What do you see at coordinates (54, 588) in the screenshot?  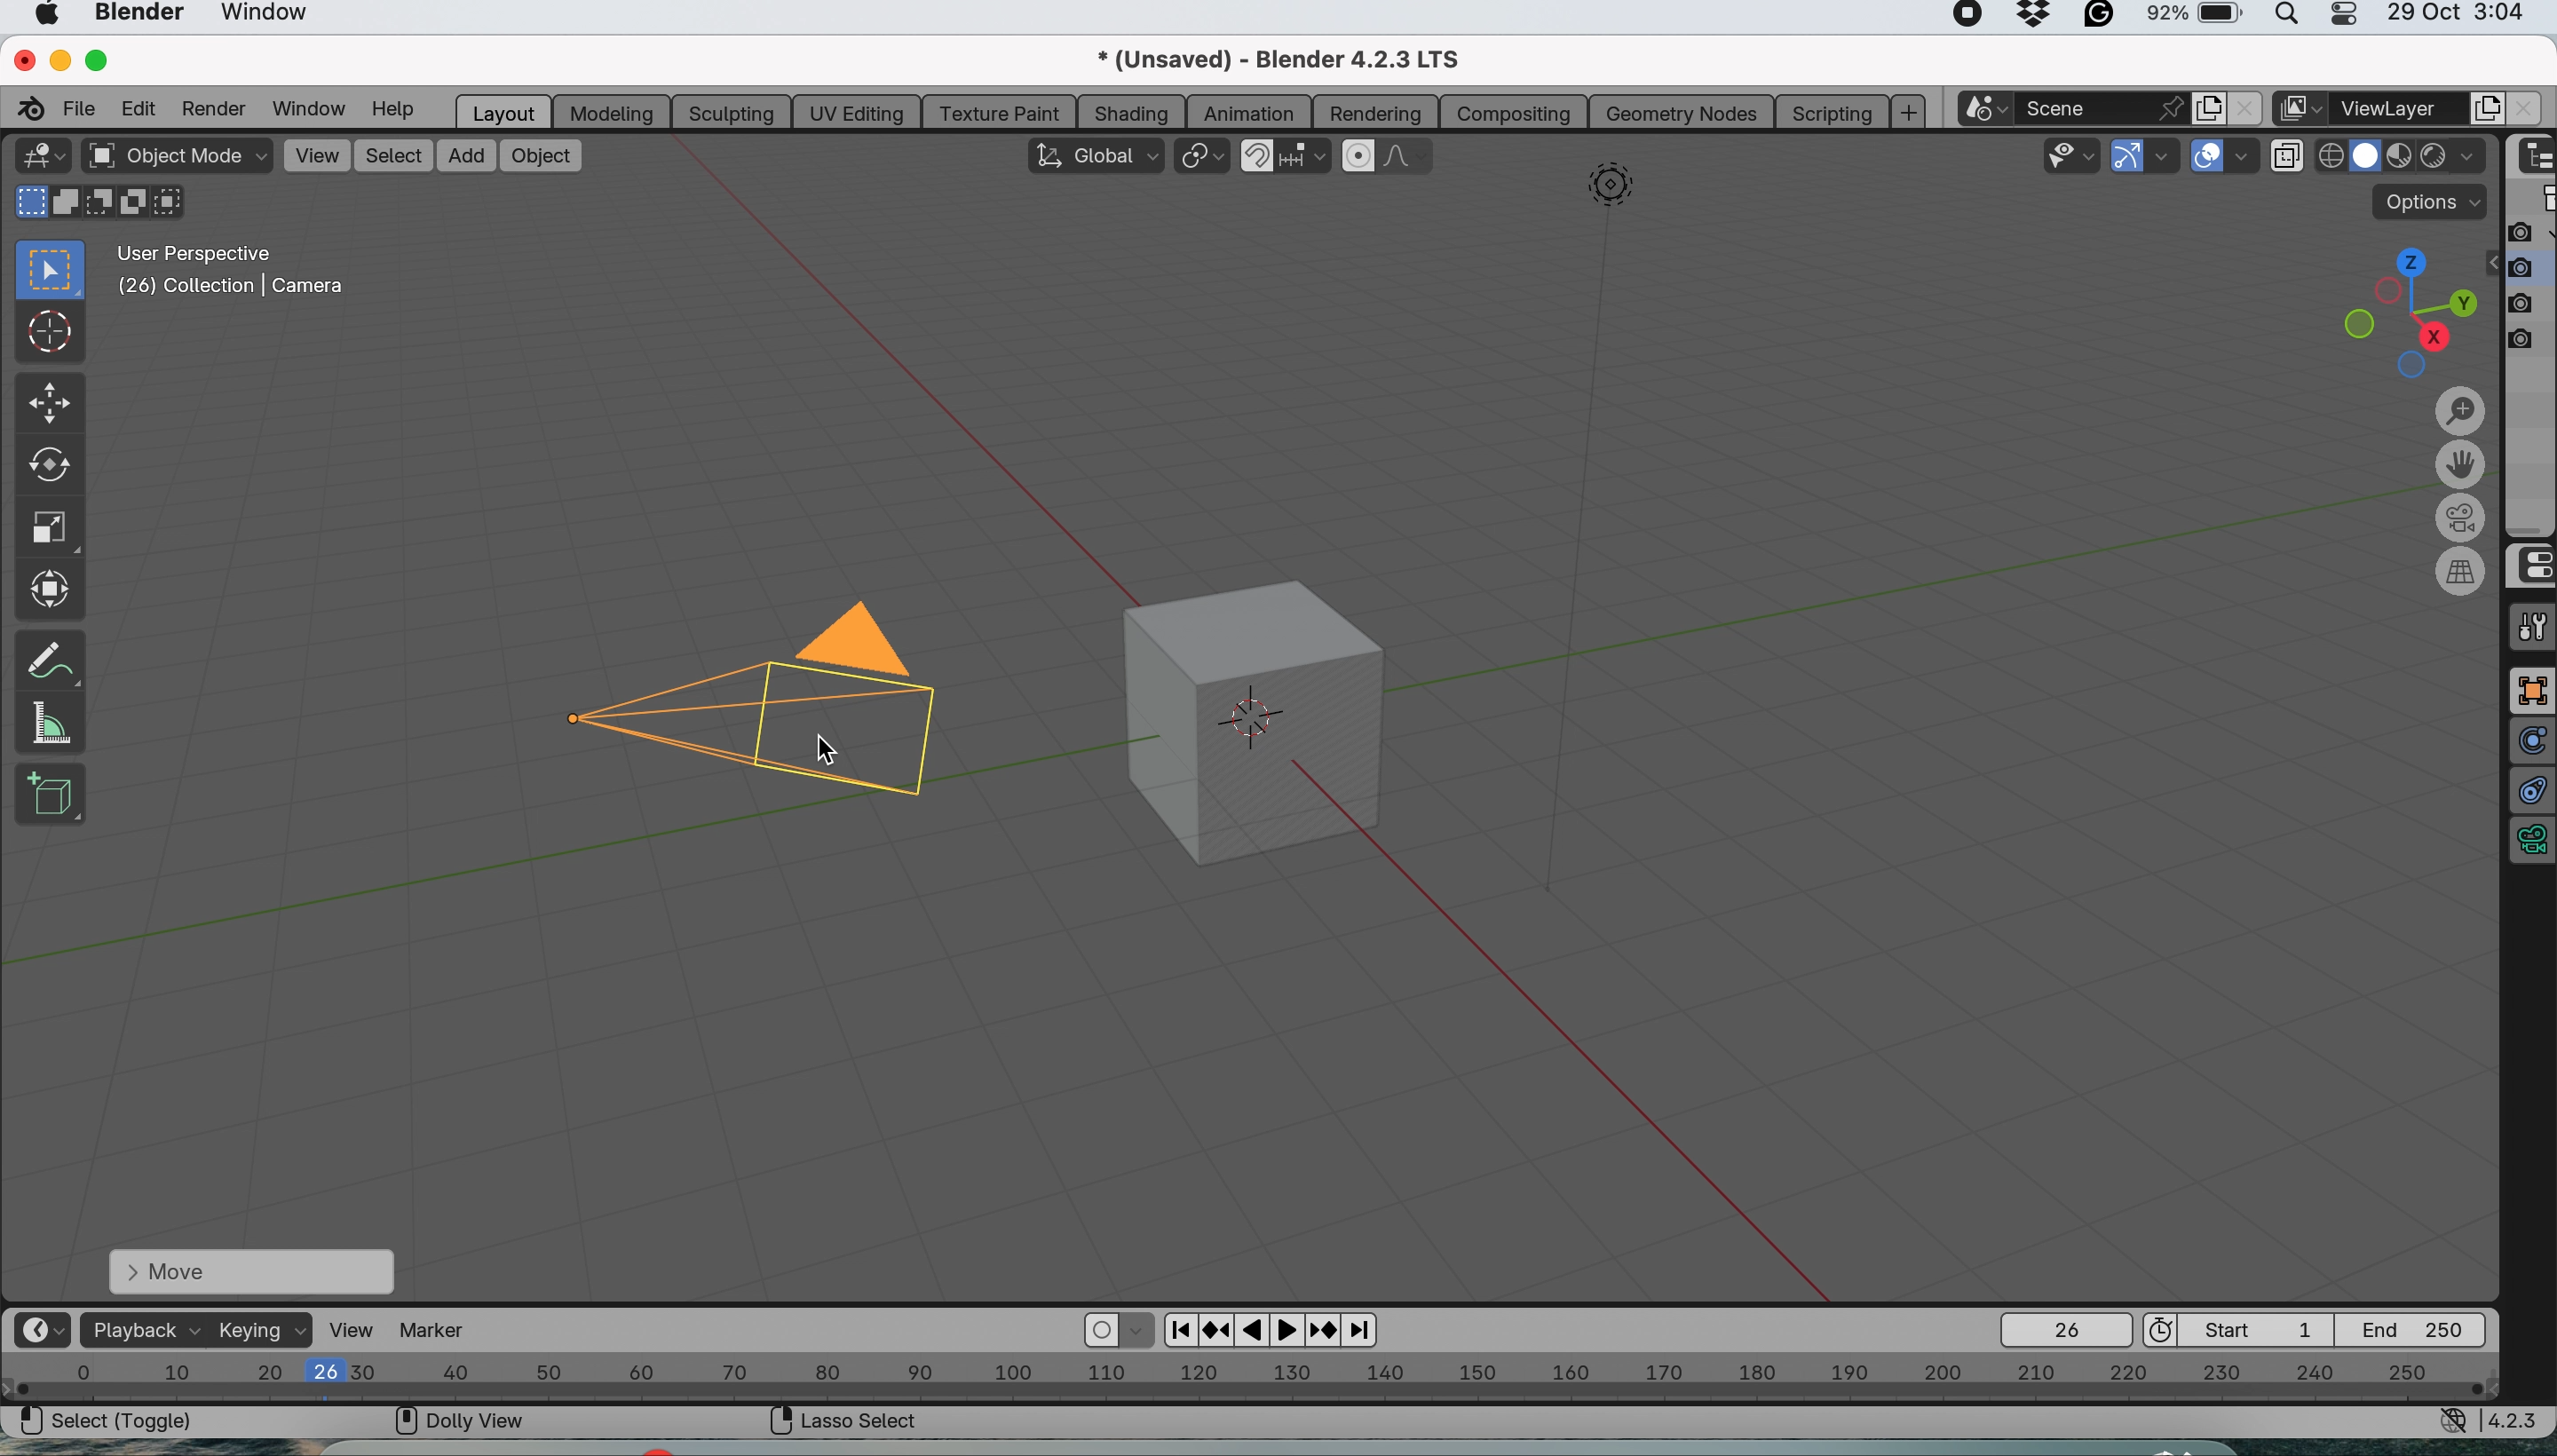 I see `transform` at bounding box center [54, 588].